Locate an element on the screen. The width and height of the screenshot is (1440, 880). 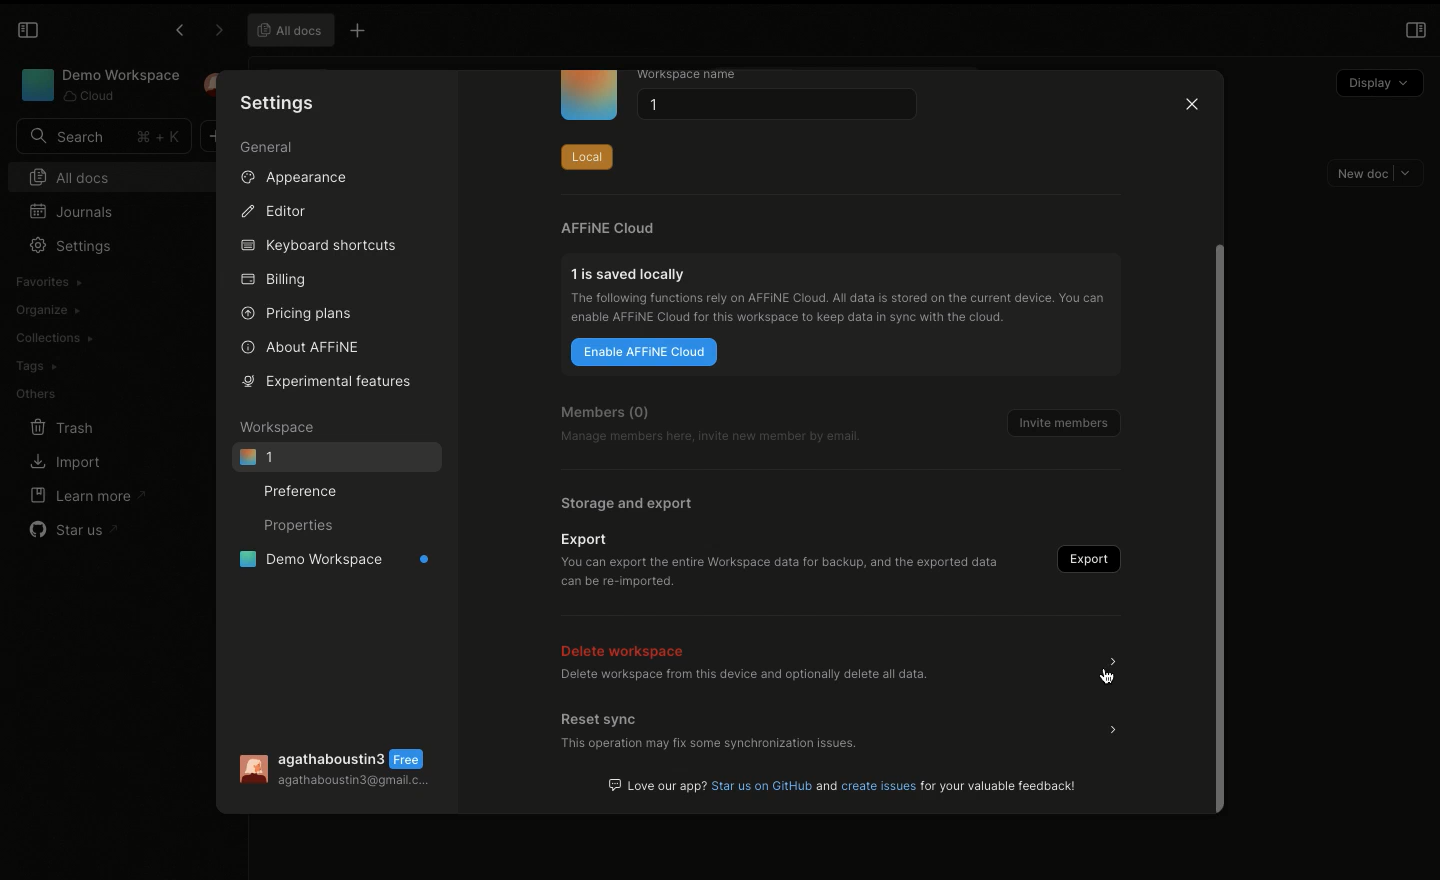
Trash is located at coordinates (64, 427).